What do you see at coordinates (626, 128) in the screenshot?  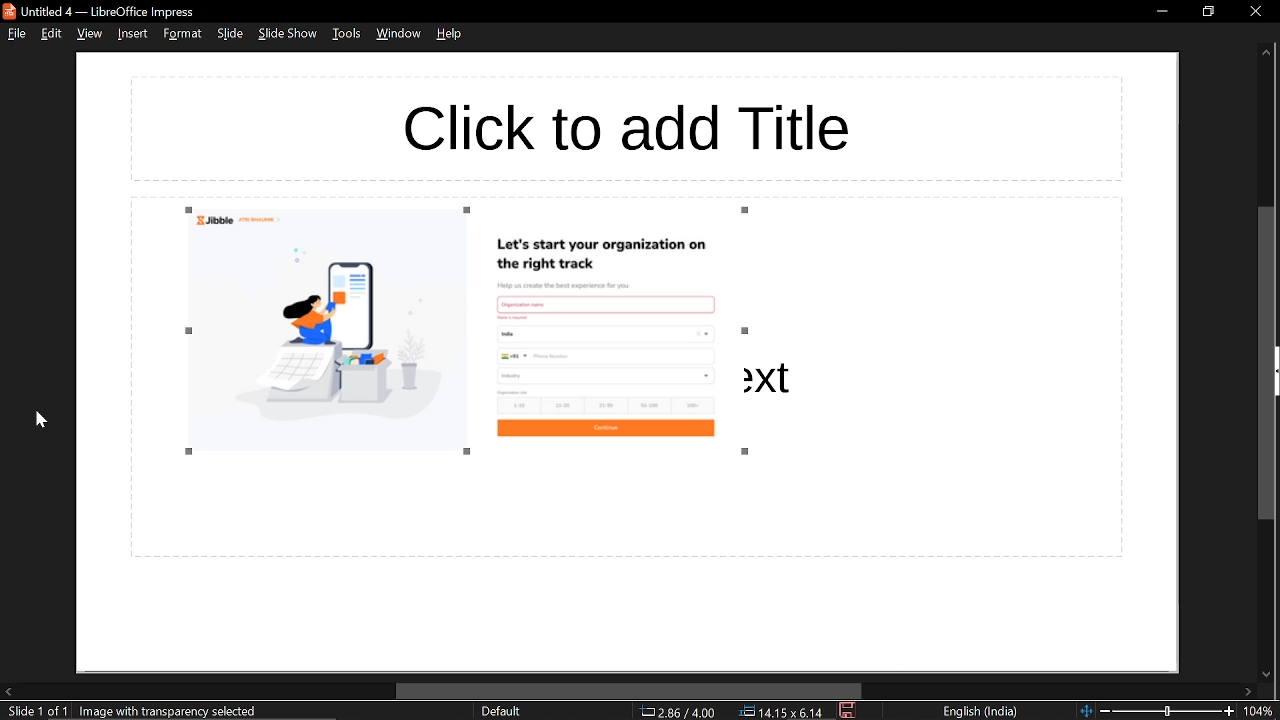 I see `space for adding title` at bounding box center [626, 128].